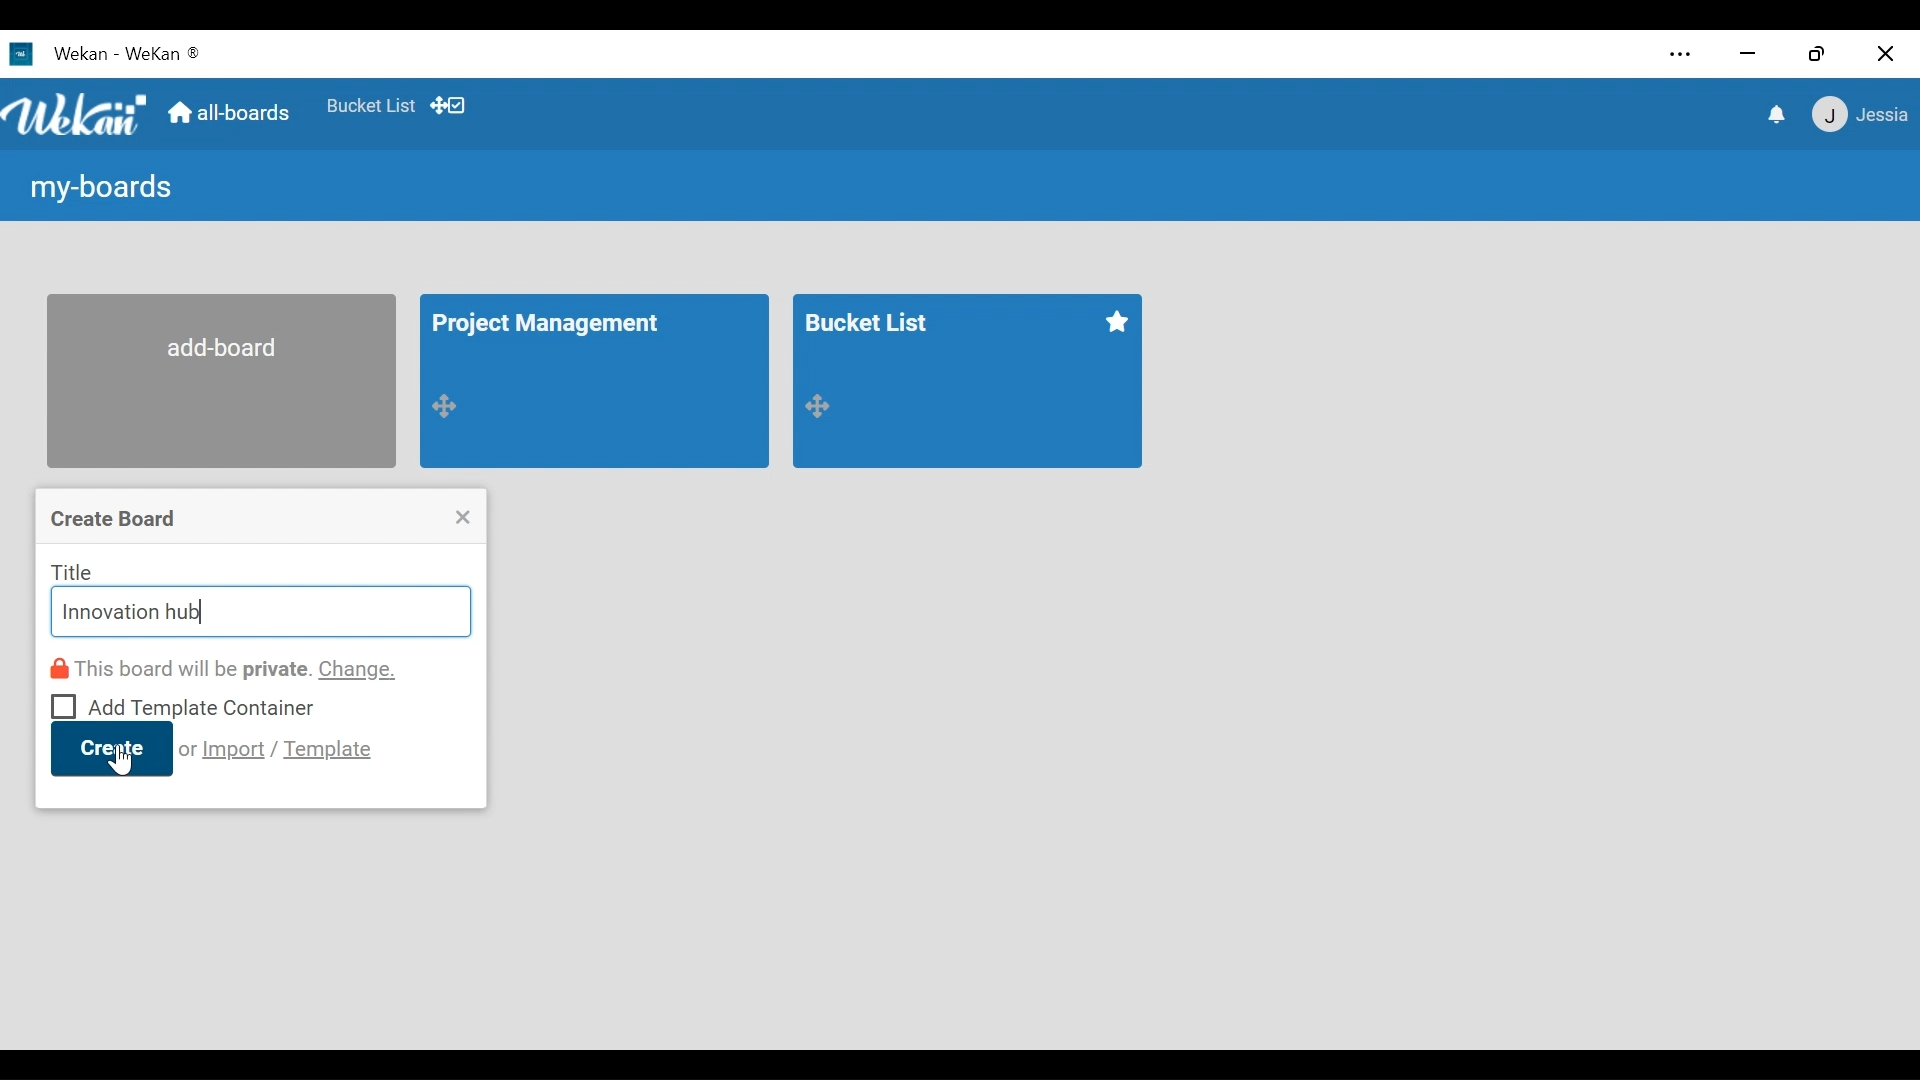  I want to click on notifiation, so click(1774, 115).